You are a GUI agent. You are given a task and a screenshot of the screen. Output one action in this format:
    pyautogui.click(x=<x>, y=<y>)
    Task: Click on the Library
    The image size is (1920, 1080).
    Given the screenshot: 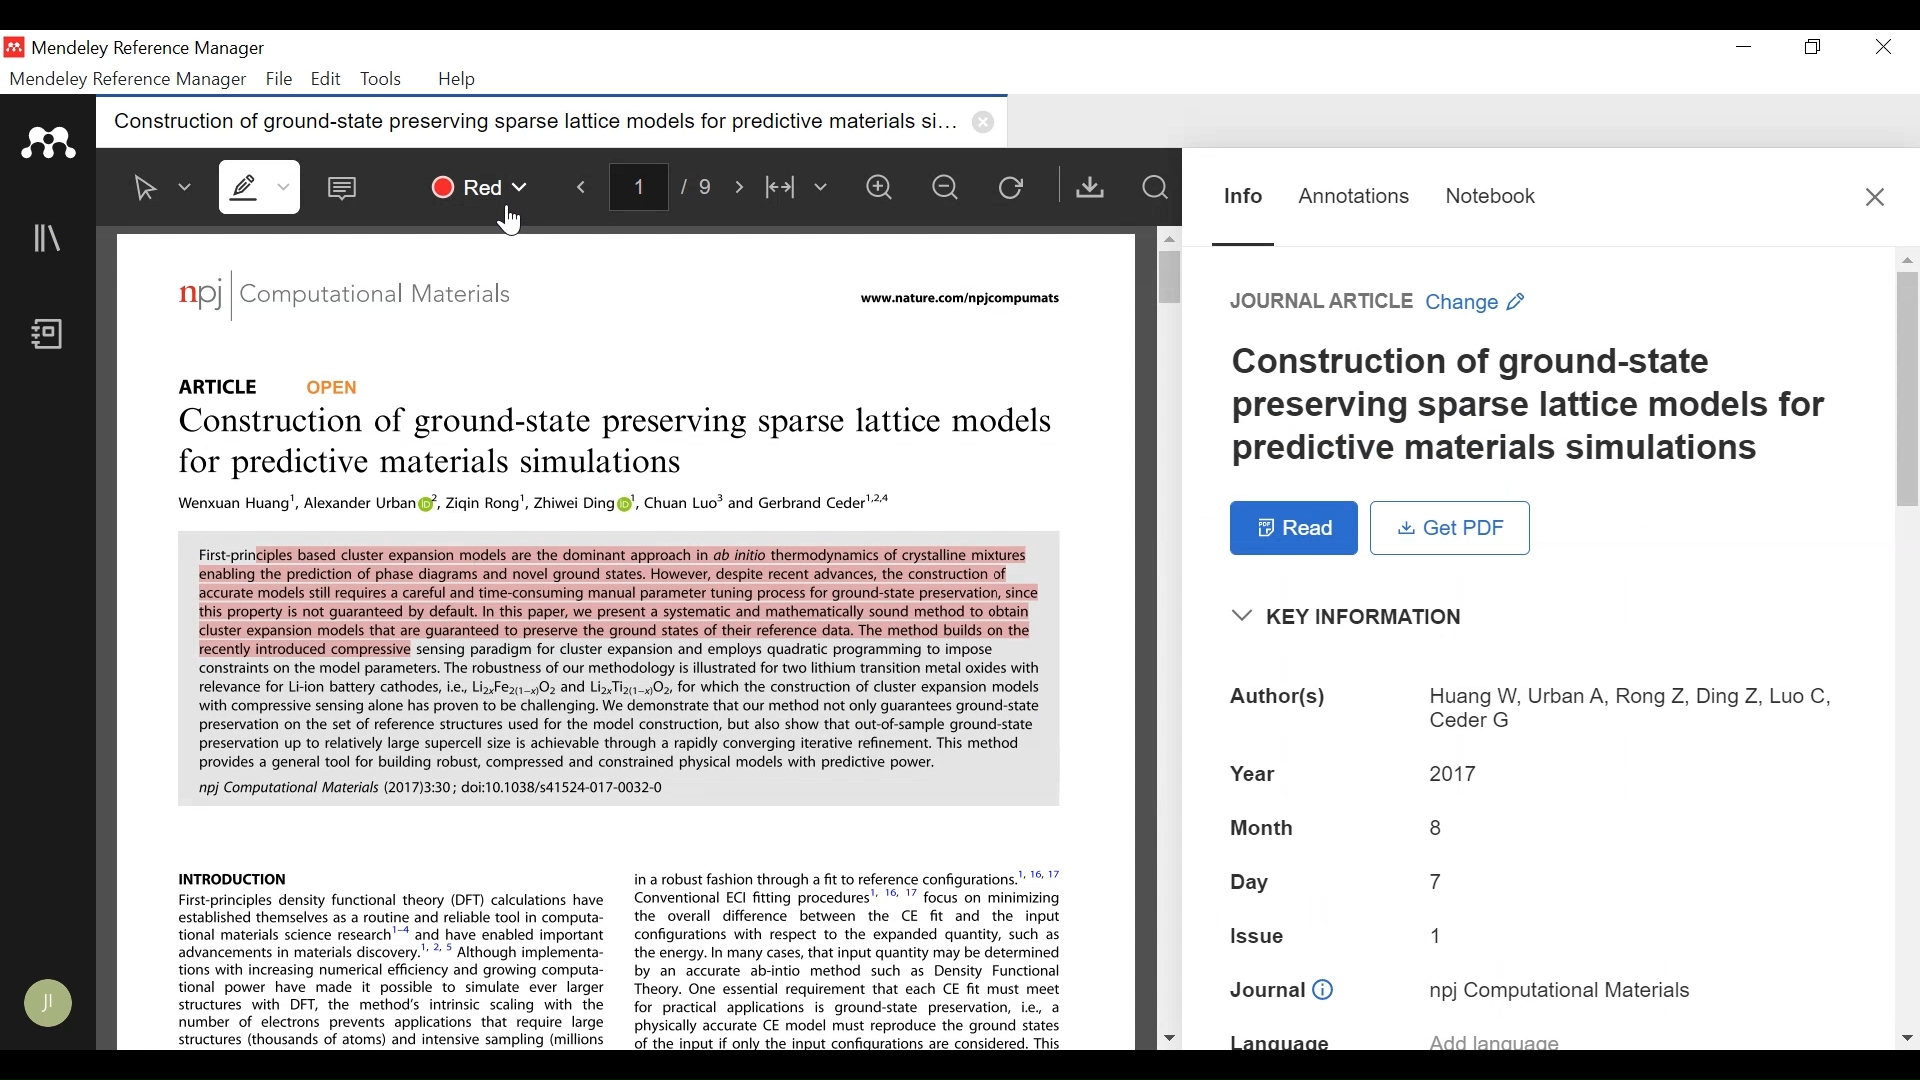 What is the action you would take?
    pyautogui.click(x=49, y=237)
    